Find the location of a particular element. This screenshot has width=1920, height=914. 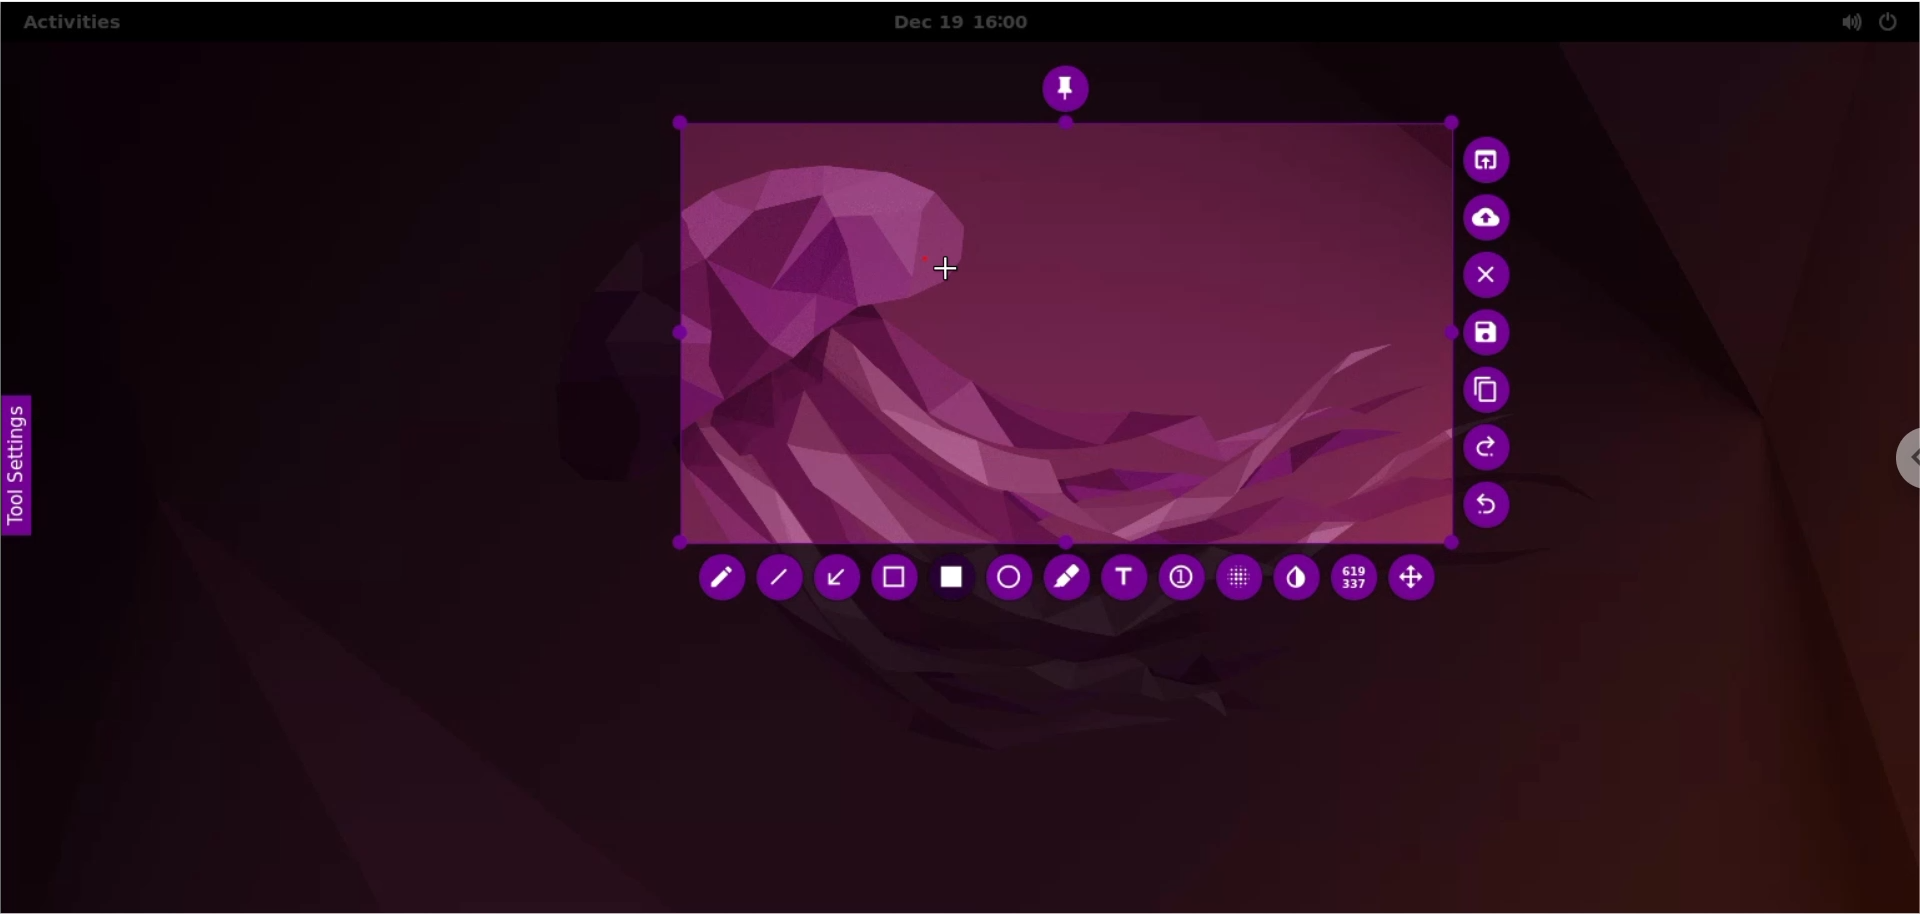

undo  is located at coordinates (1486, 510).